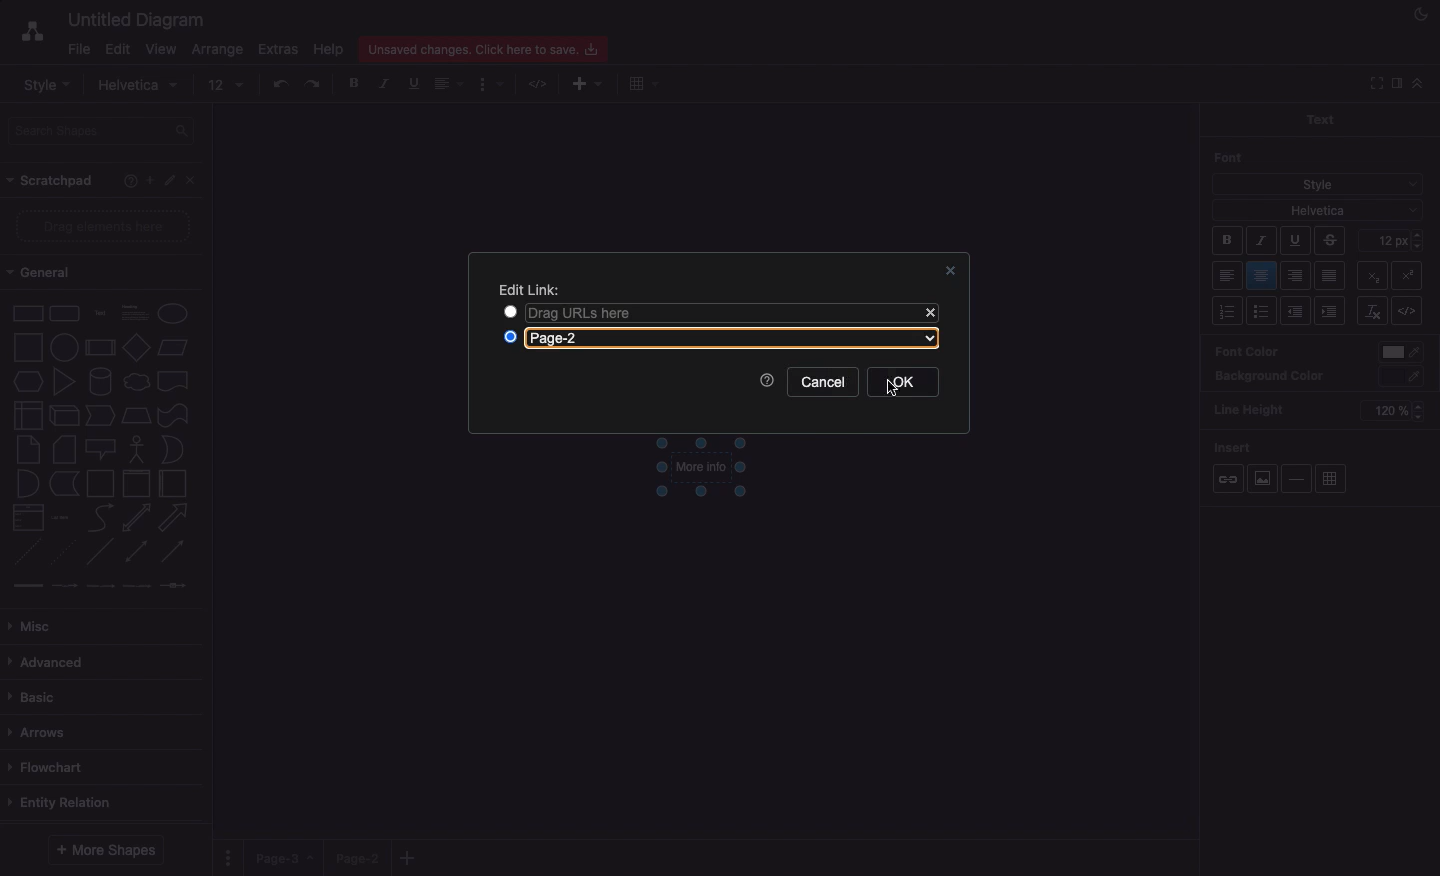 This screenshot has width=1440, height=876. What do you see at coordinates (171, 181) in the screenshot?
I see `Edit` at bounding box center [171, 181].